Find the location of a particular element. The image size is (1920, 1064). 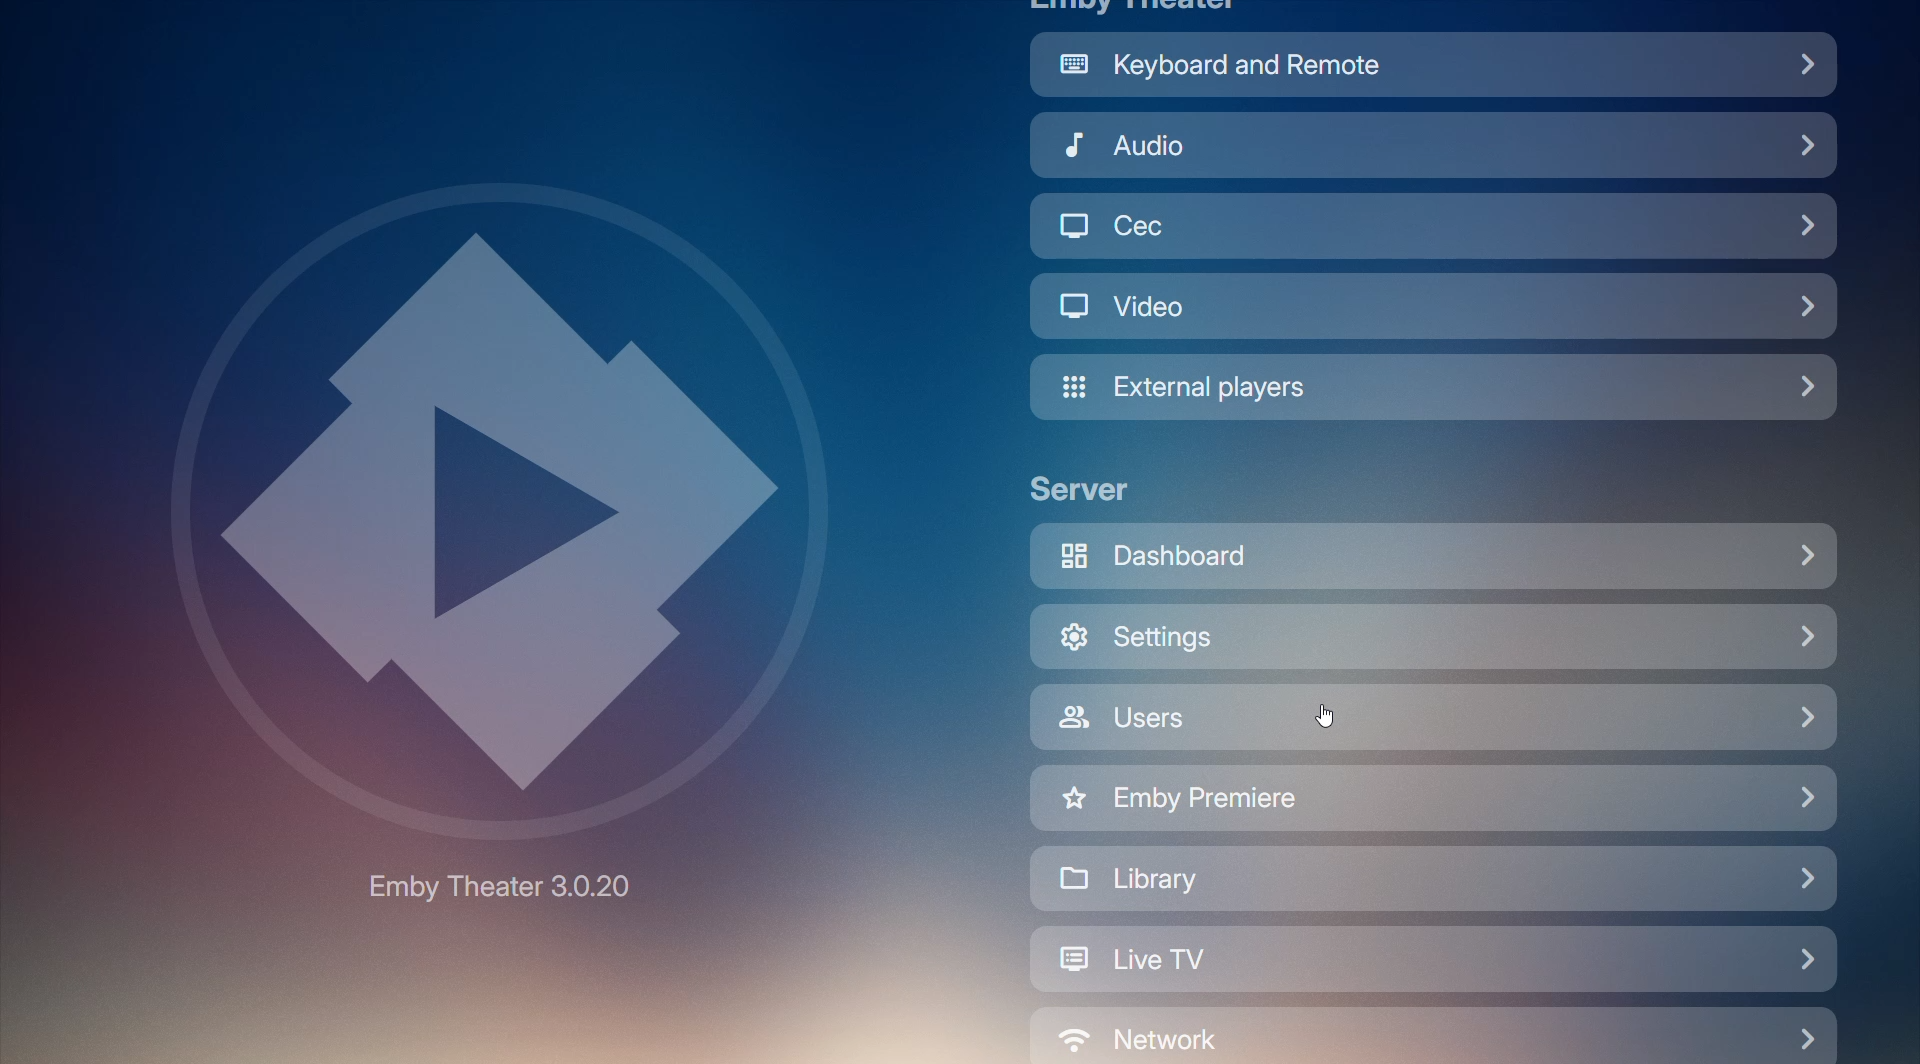

Live TV is located at coordinates (1436, 955).